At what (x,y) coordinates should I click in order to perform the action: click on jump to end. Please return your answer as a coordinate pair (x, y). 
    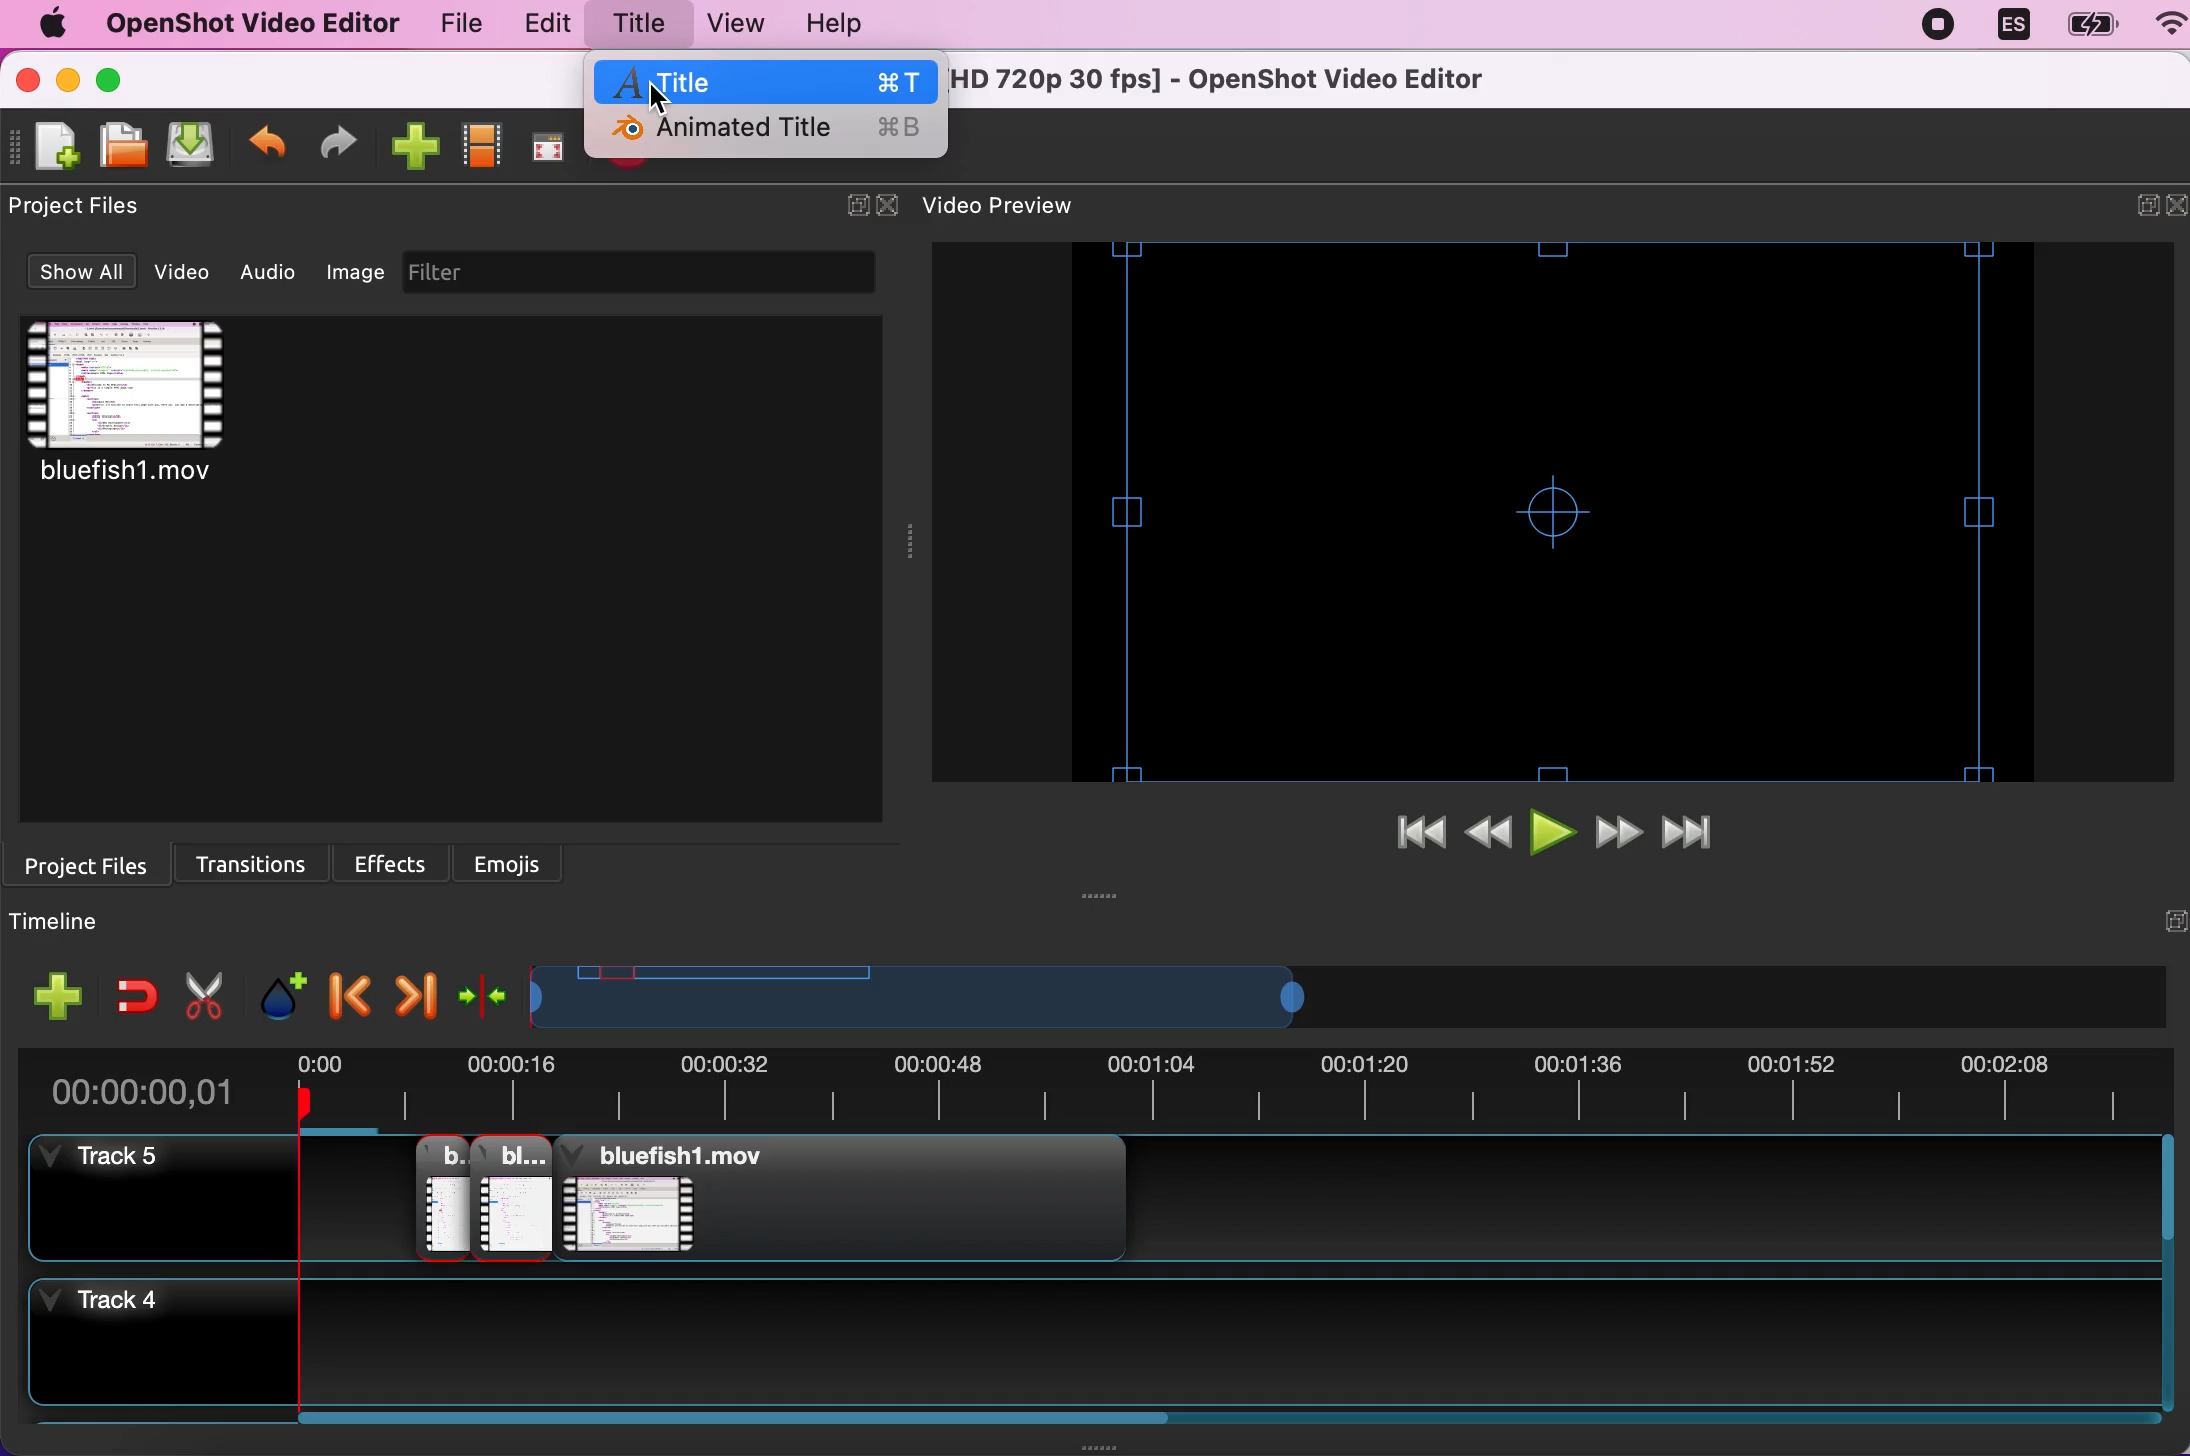
    Looking at the image, I should click on (1700, 835).